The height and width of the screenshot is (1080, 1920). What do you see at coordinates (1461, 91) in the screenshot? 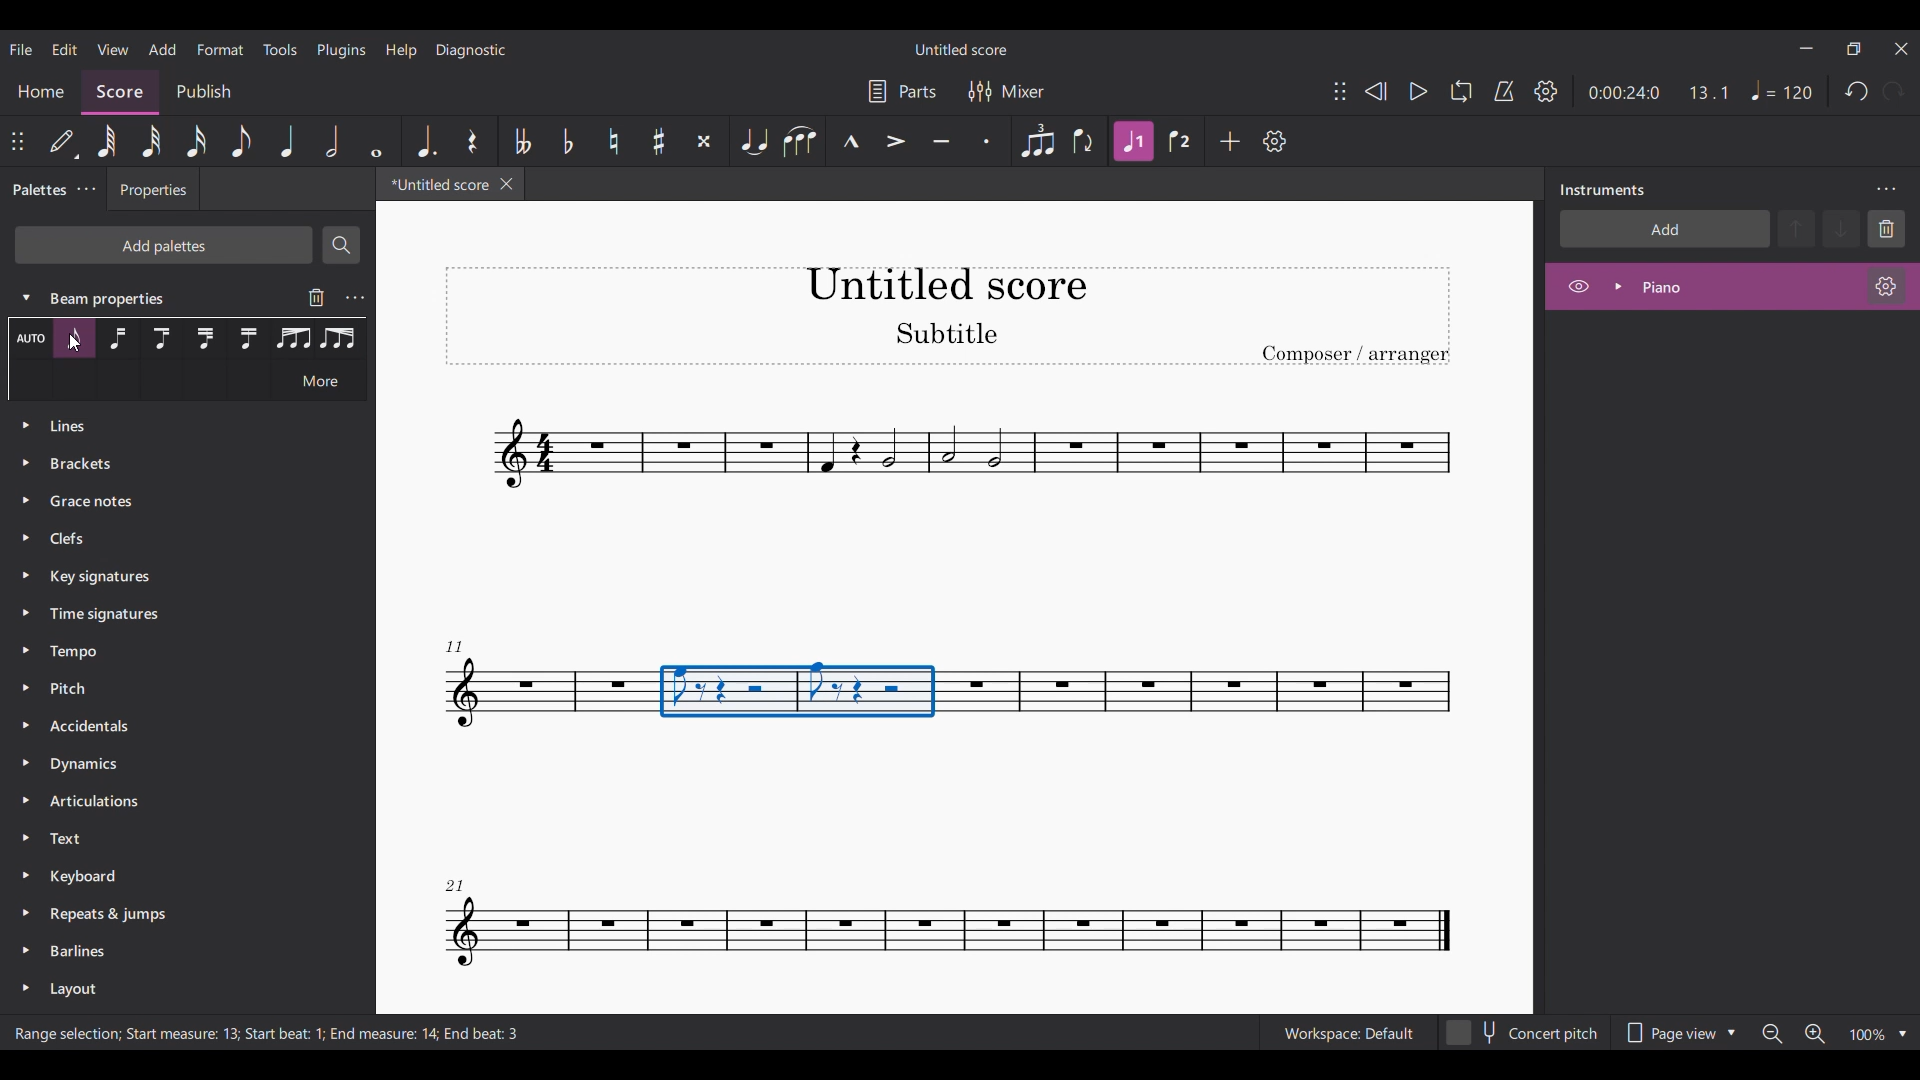
I see `Loop playback` at bounding box center [1461, 91].